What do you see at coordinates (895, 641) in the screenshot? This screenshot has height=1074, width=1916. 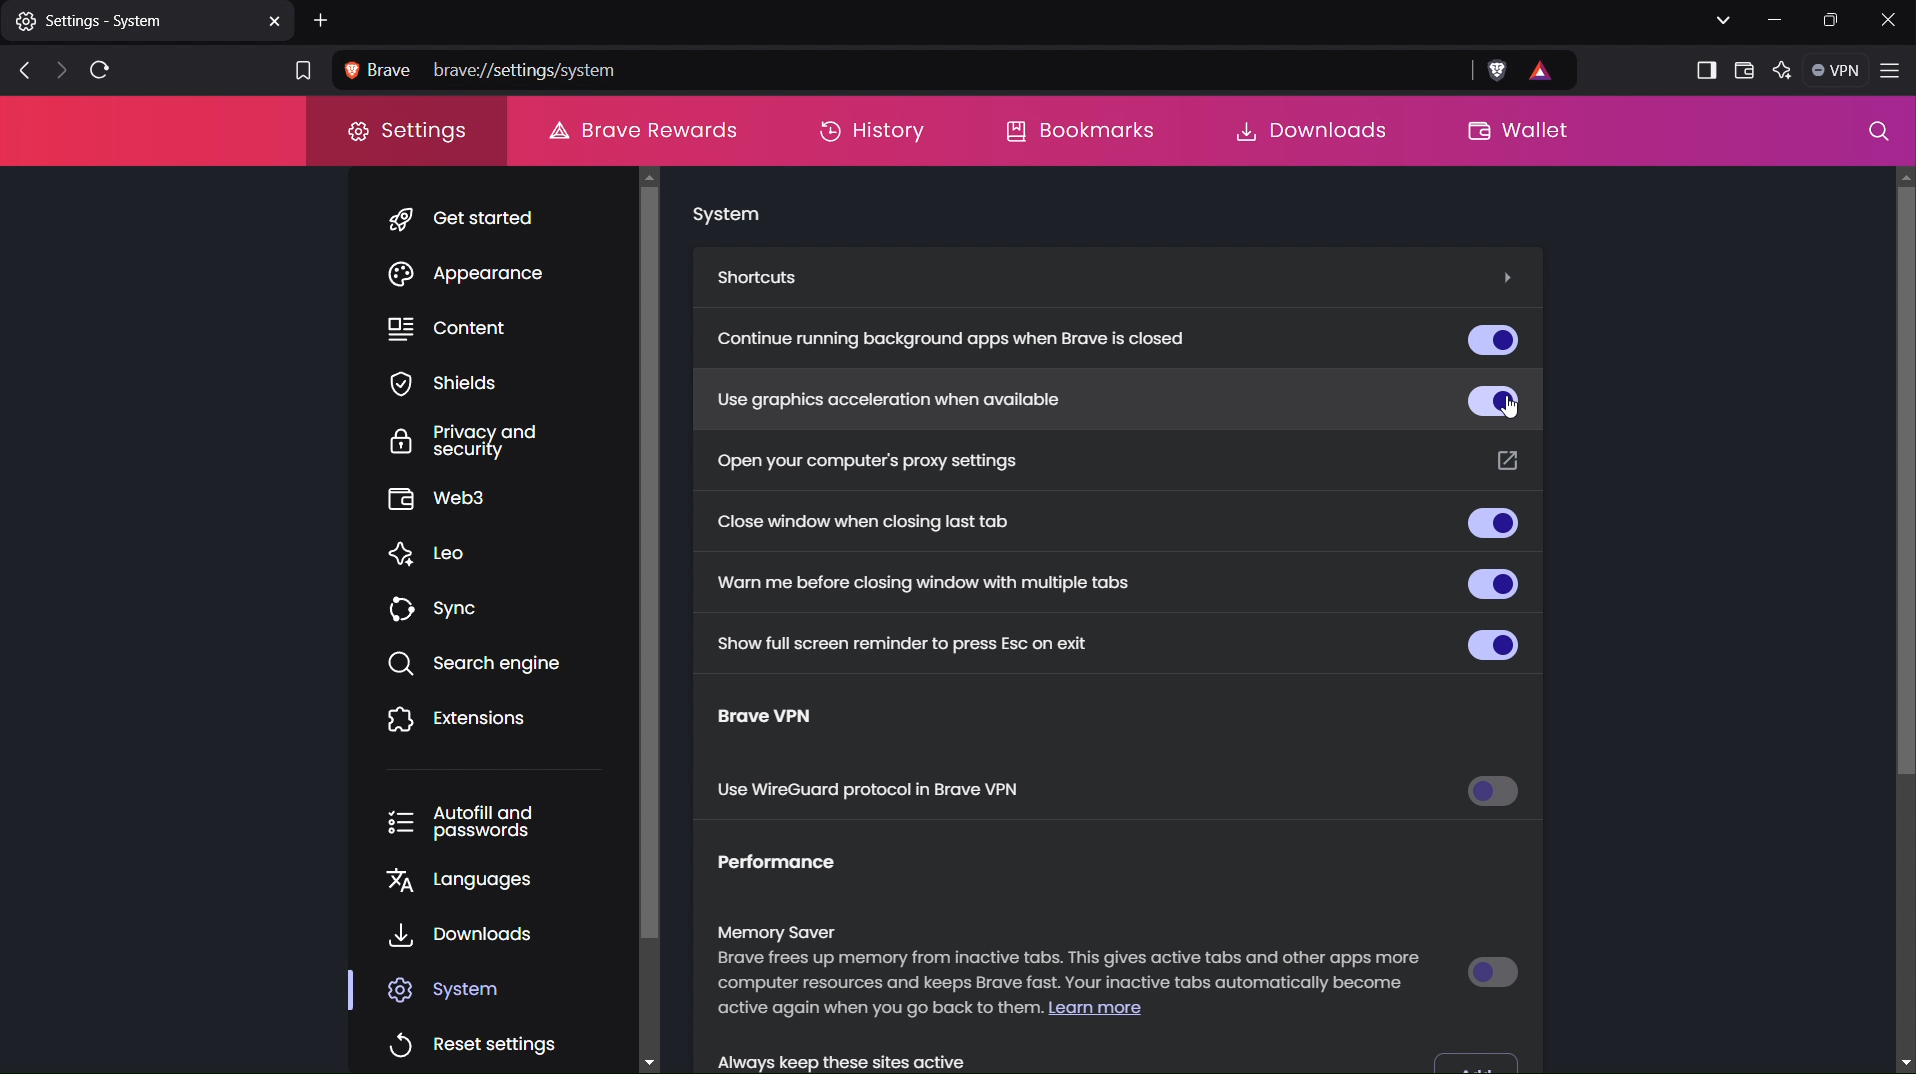 I see `Show full screen reminder to press Esc on exit` at bounding box center [895, 641].